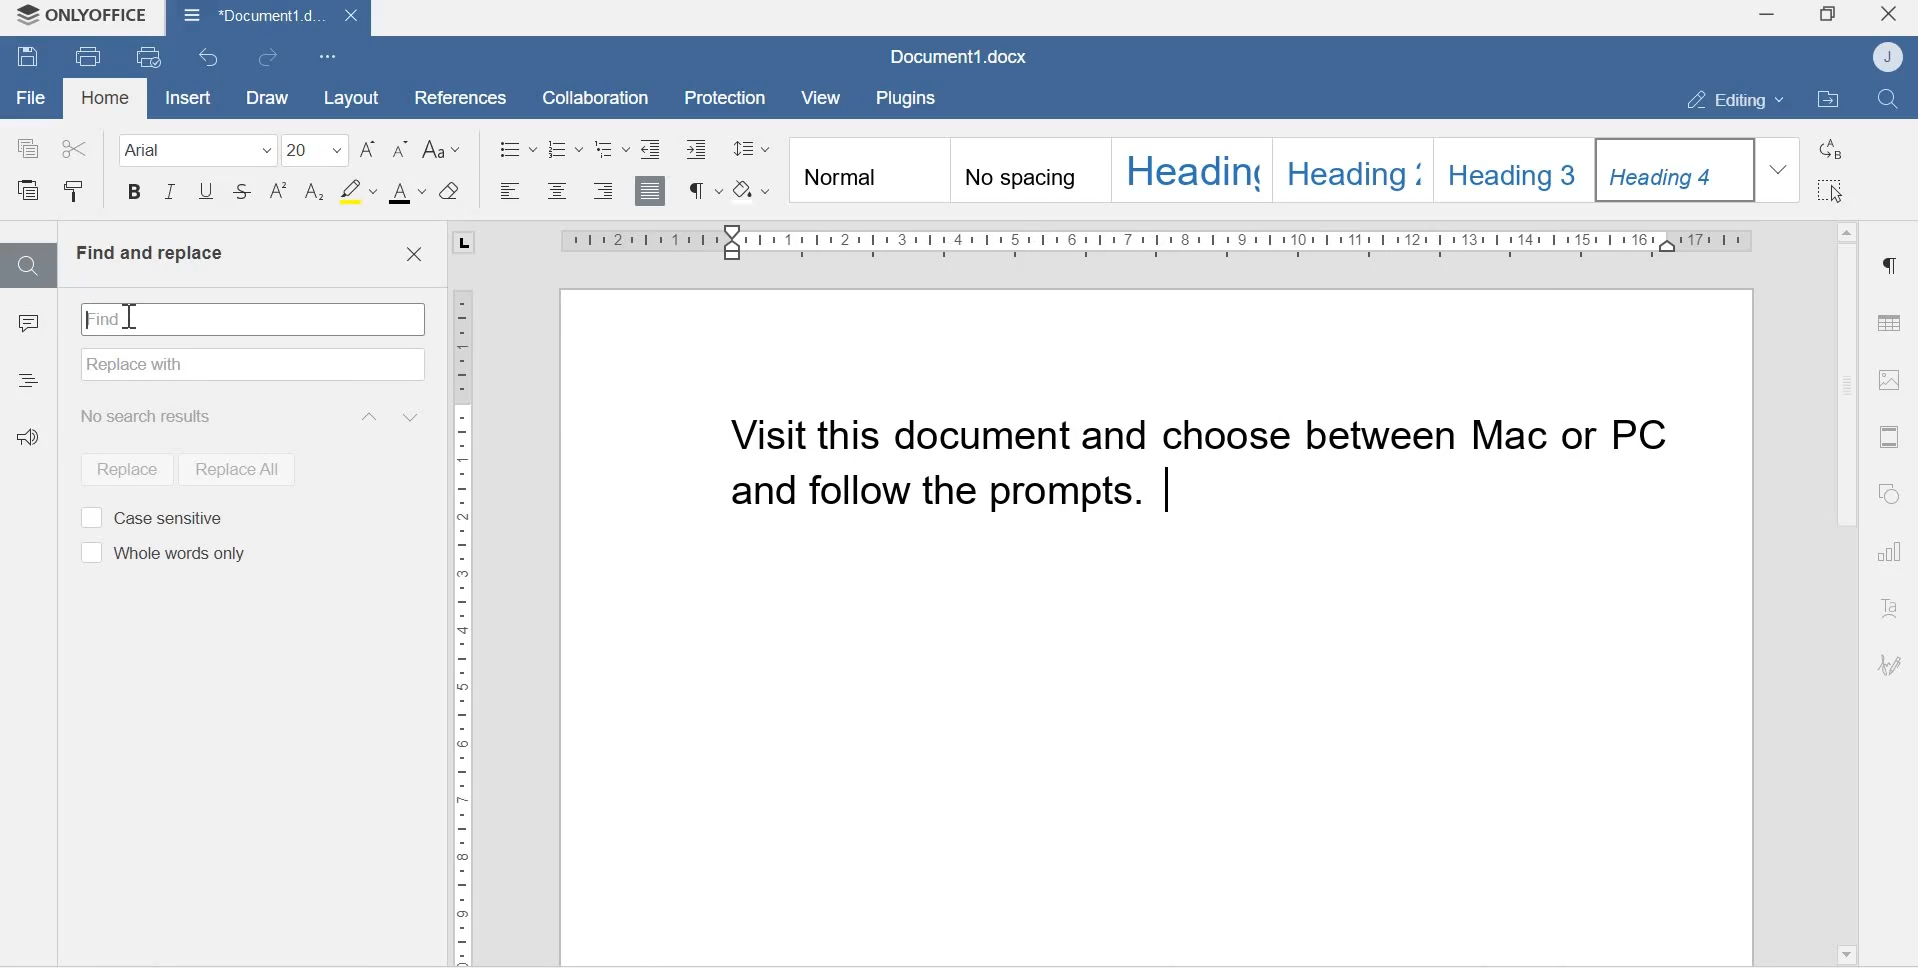  I want to click on Dropdown, so click(1781, 169).